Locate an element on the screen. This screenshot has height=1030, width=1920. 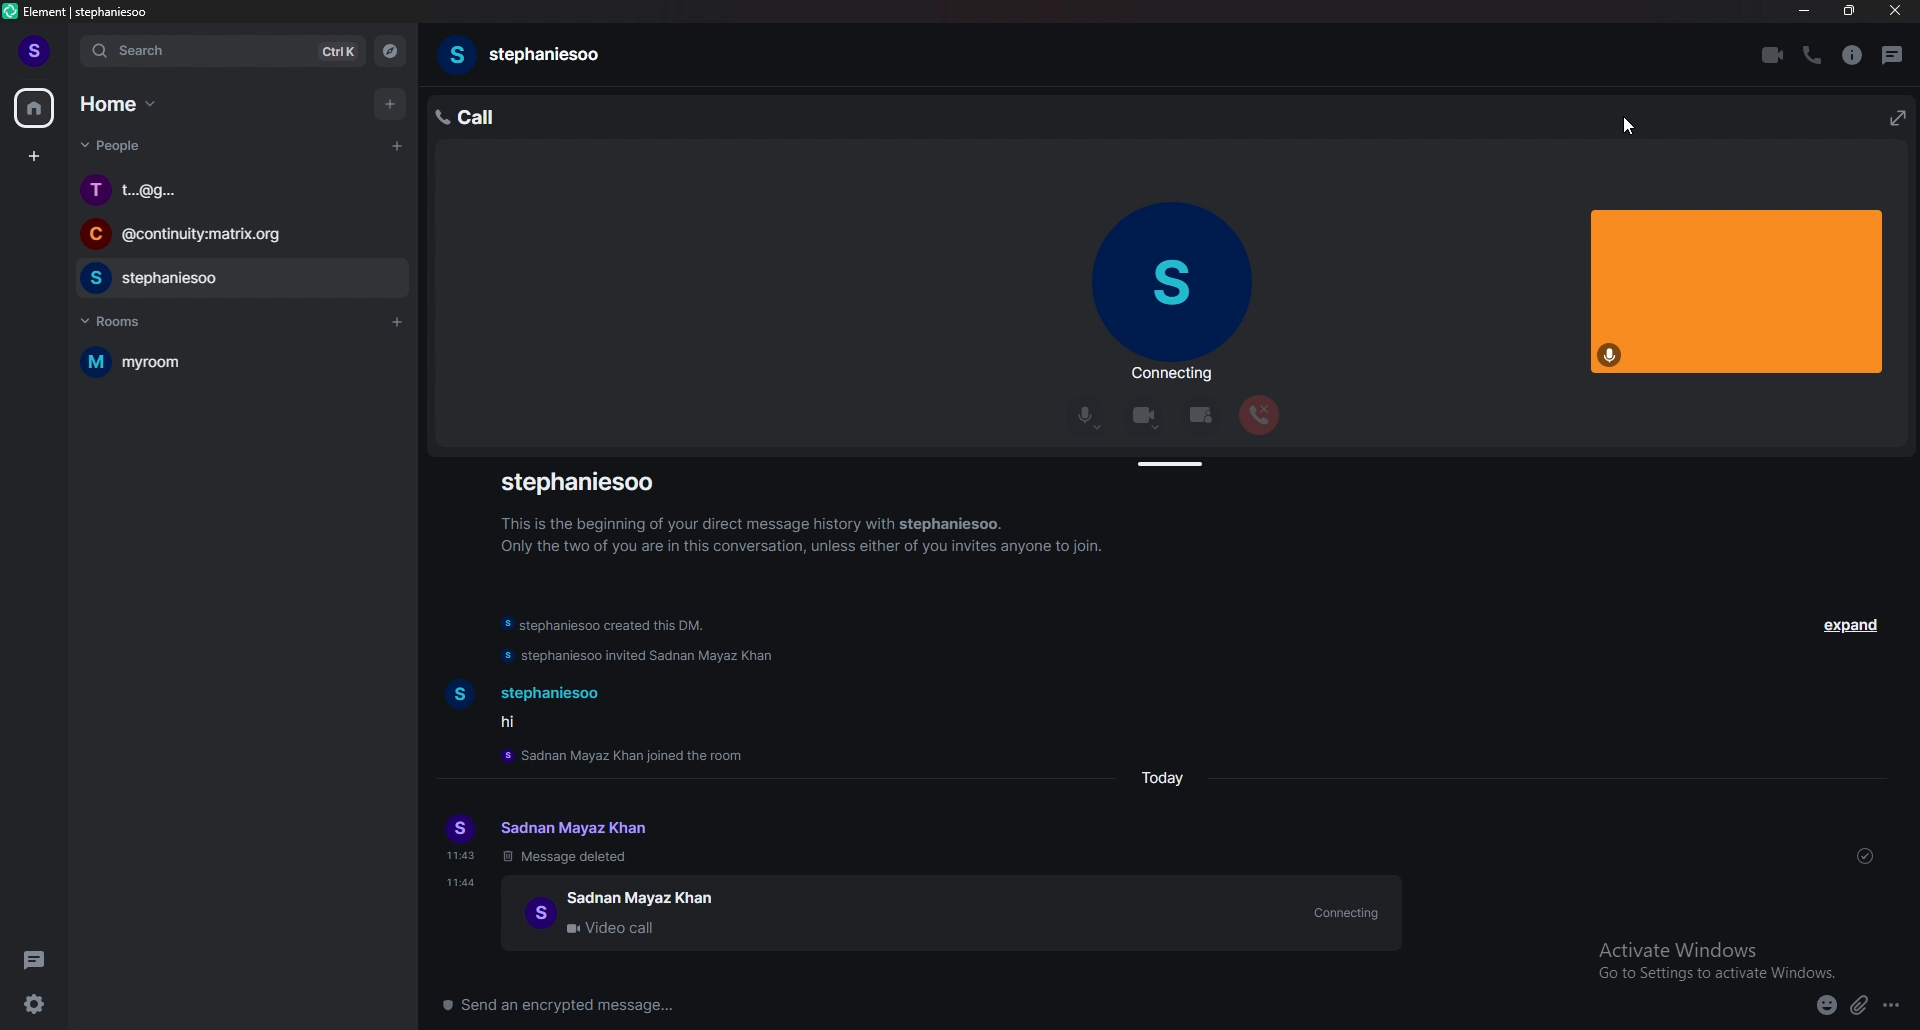
time is located at coordinates (1169, 776).